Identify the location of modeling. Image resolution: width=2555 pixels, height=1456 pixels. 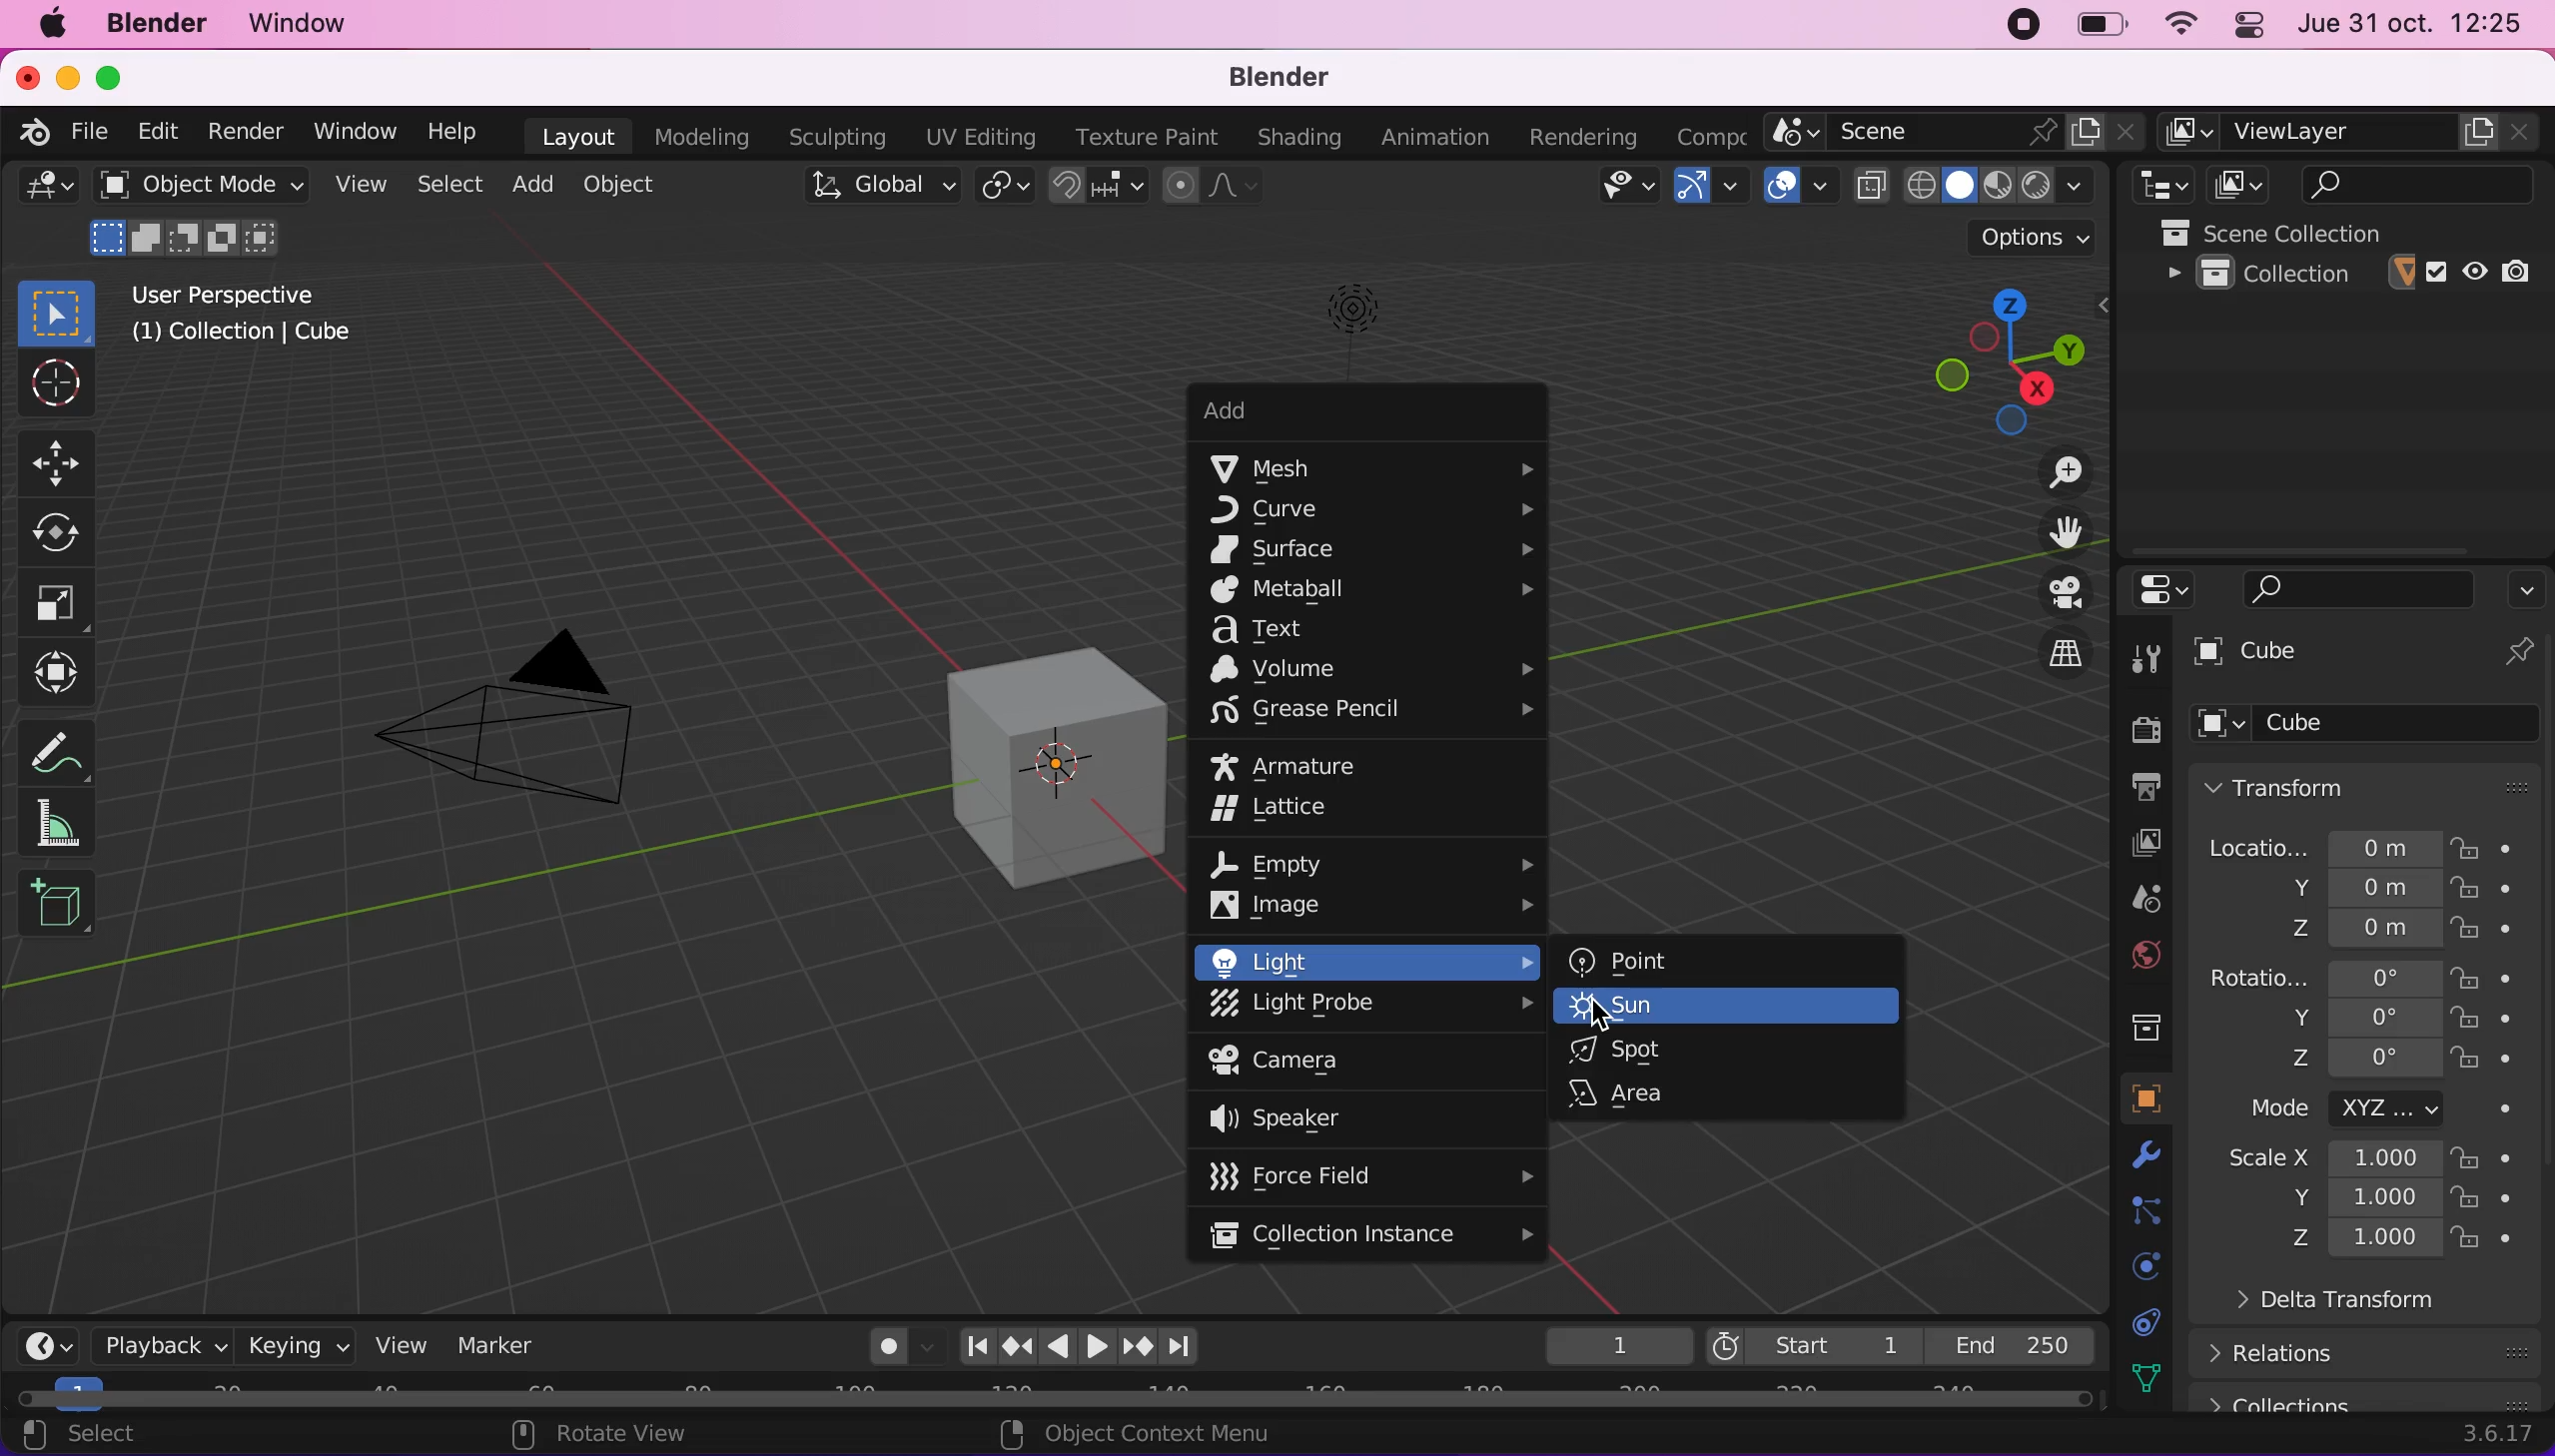
(696, 135).